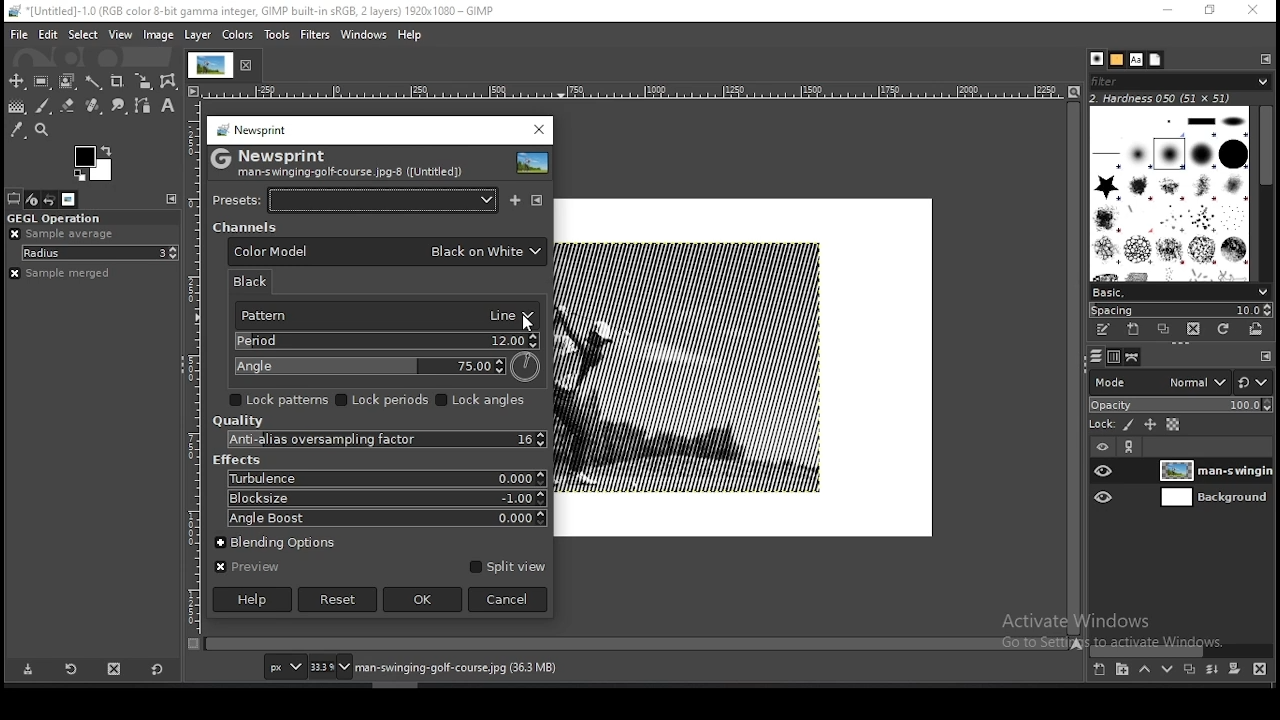 This screenshot has height=720, width=1280. What do you see at coordinates (1261, 58) in the screenshot?
I see `configure this tab` at bounding box center [1261, 58].